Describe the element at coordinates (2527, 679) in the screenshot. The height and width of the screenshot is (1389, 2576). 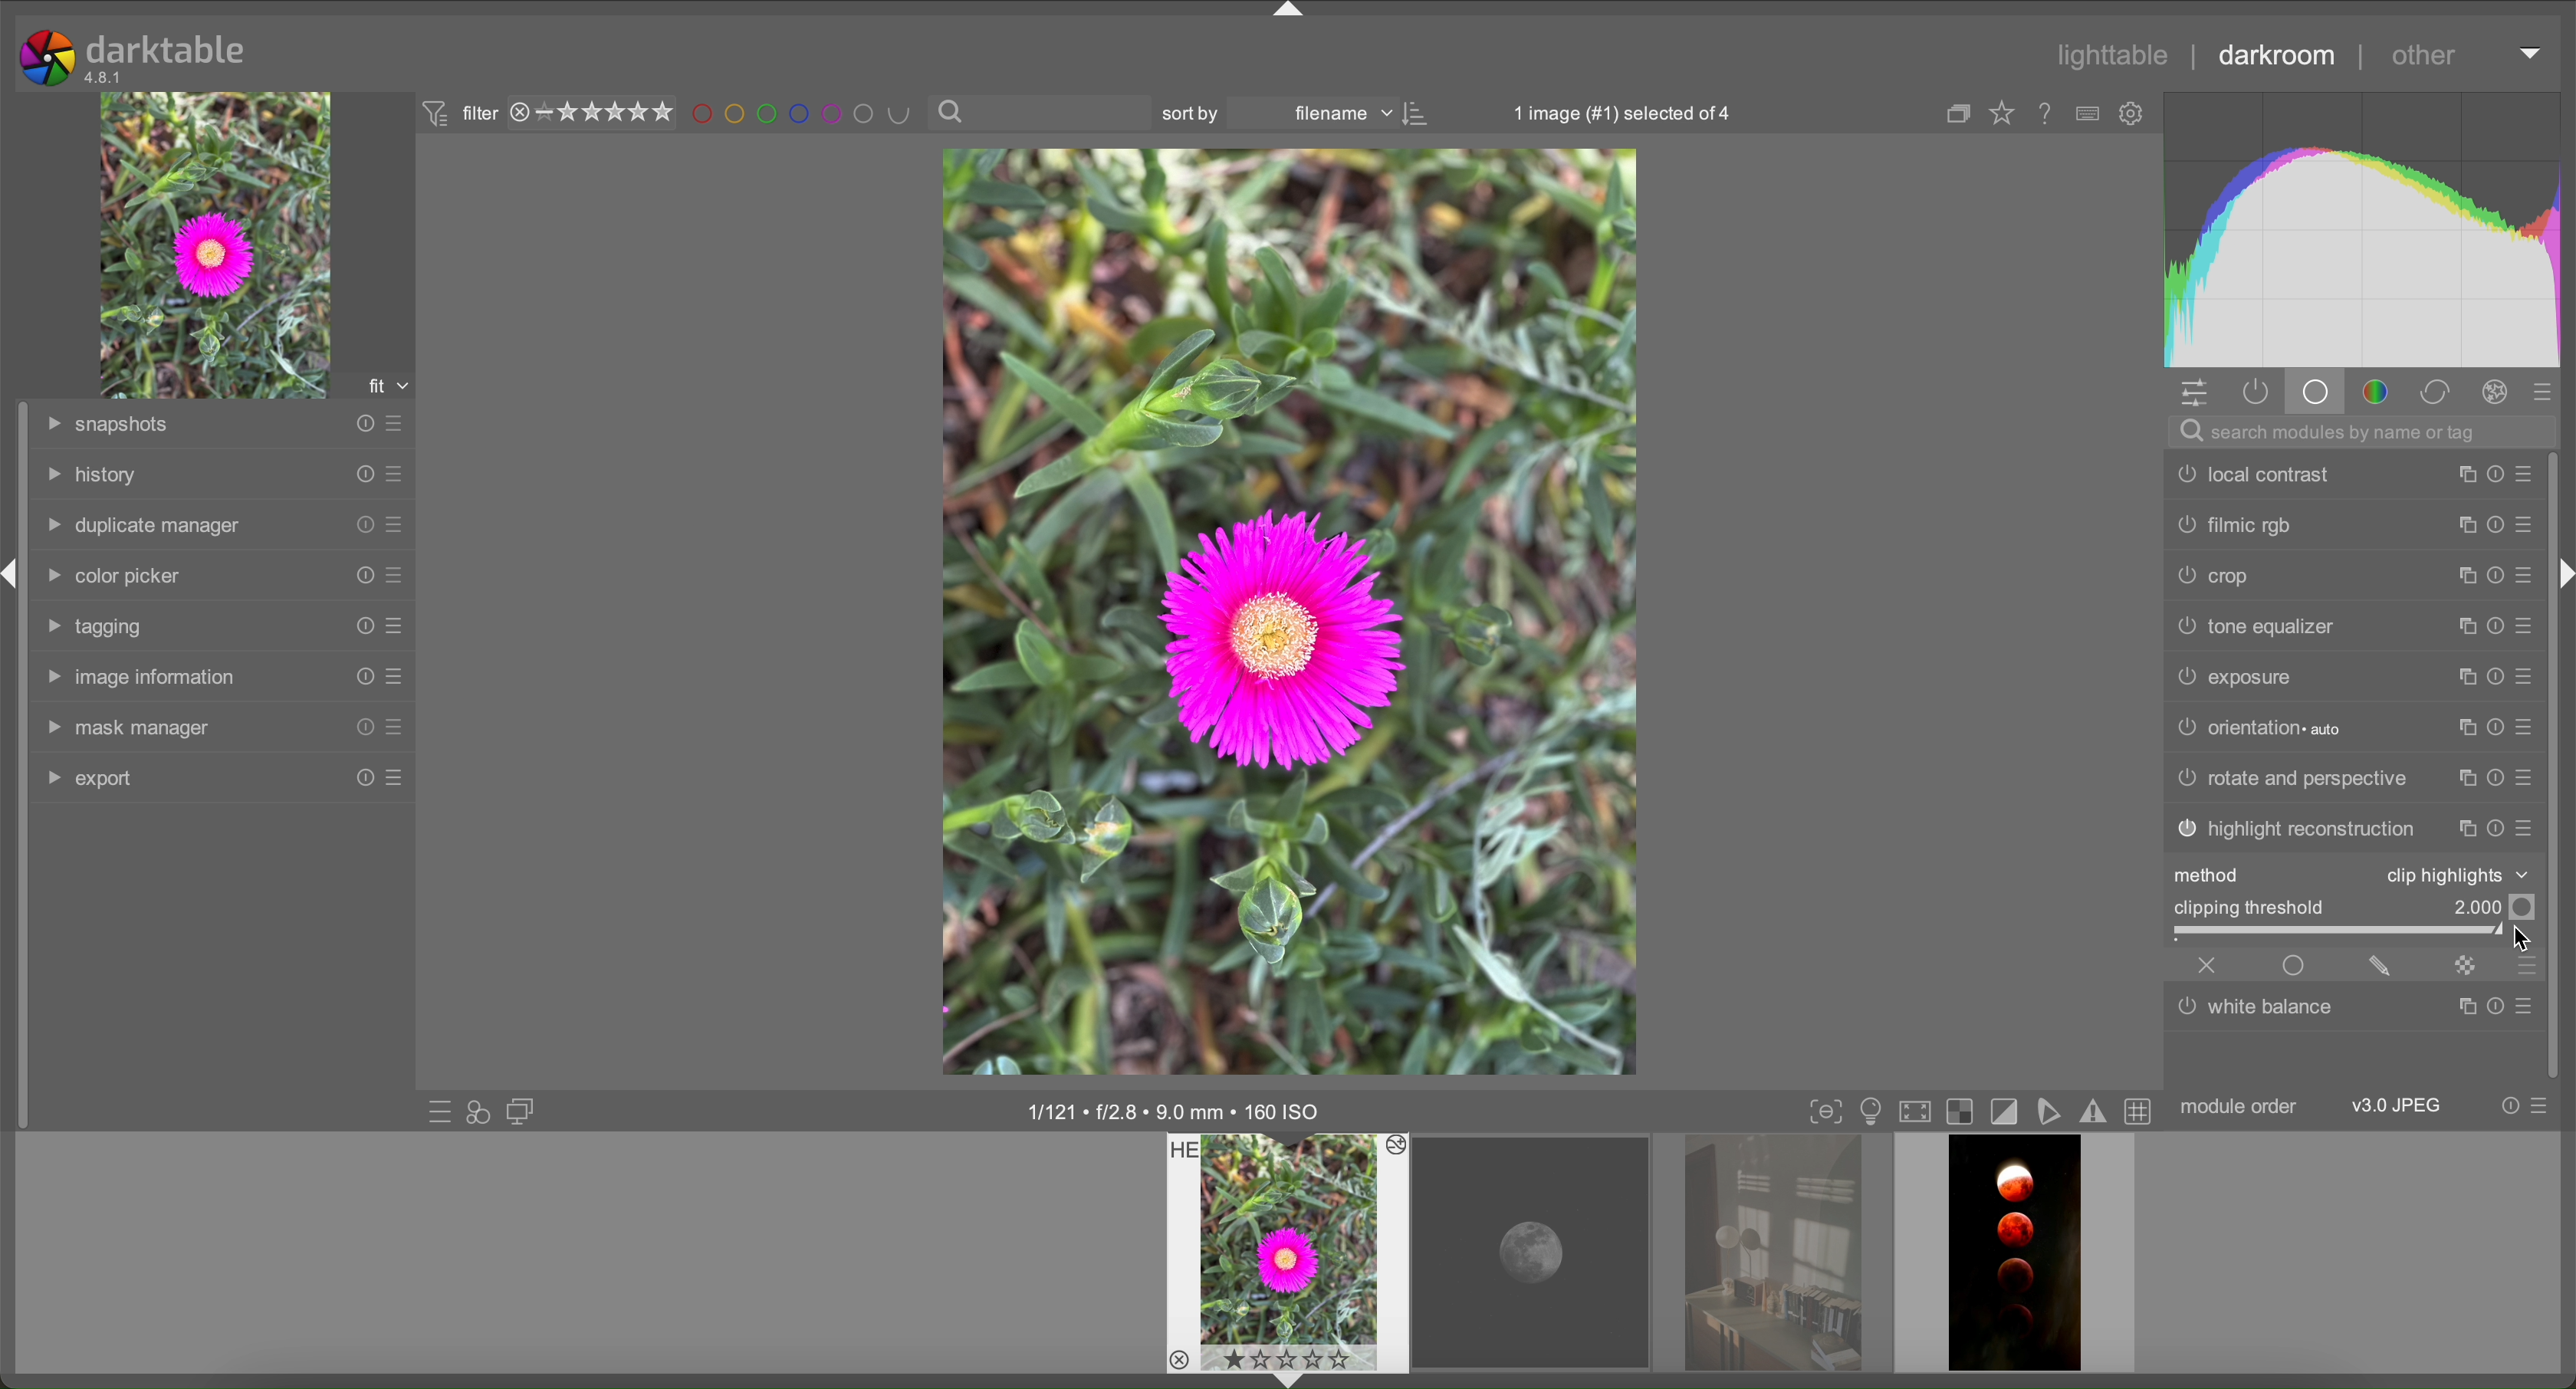
I see `presets` at that location.